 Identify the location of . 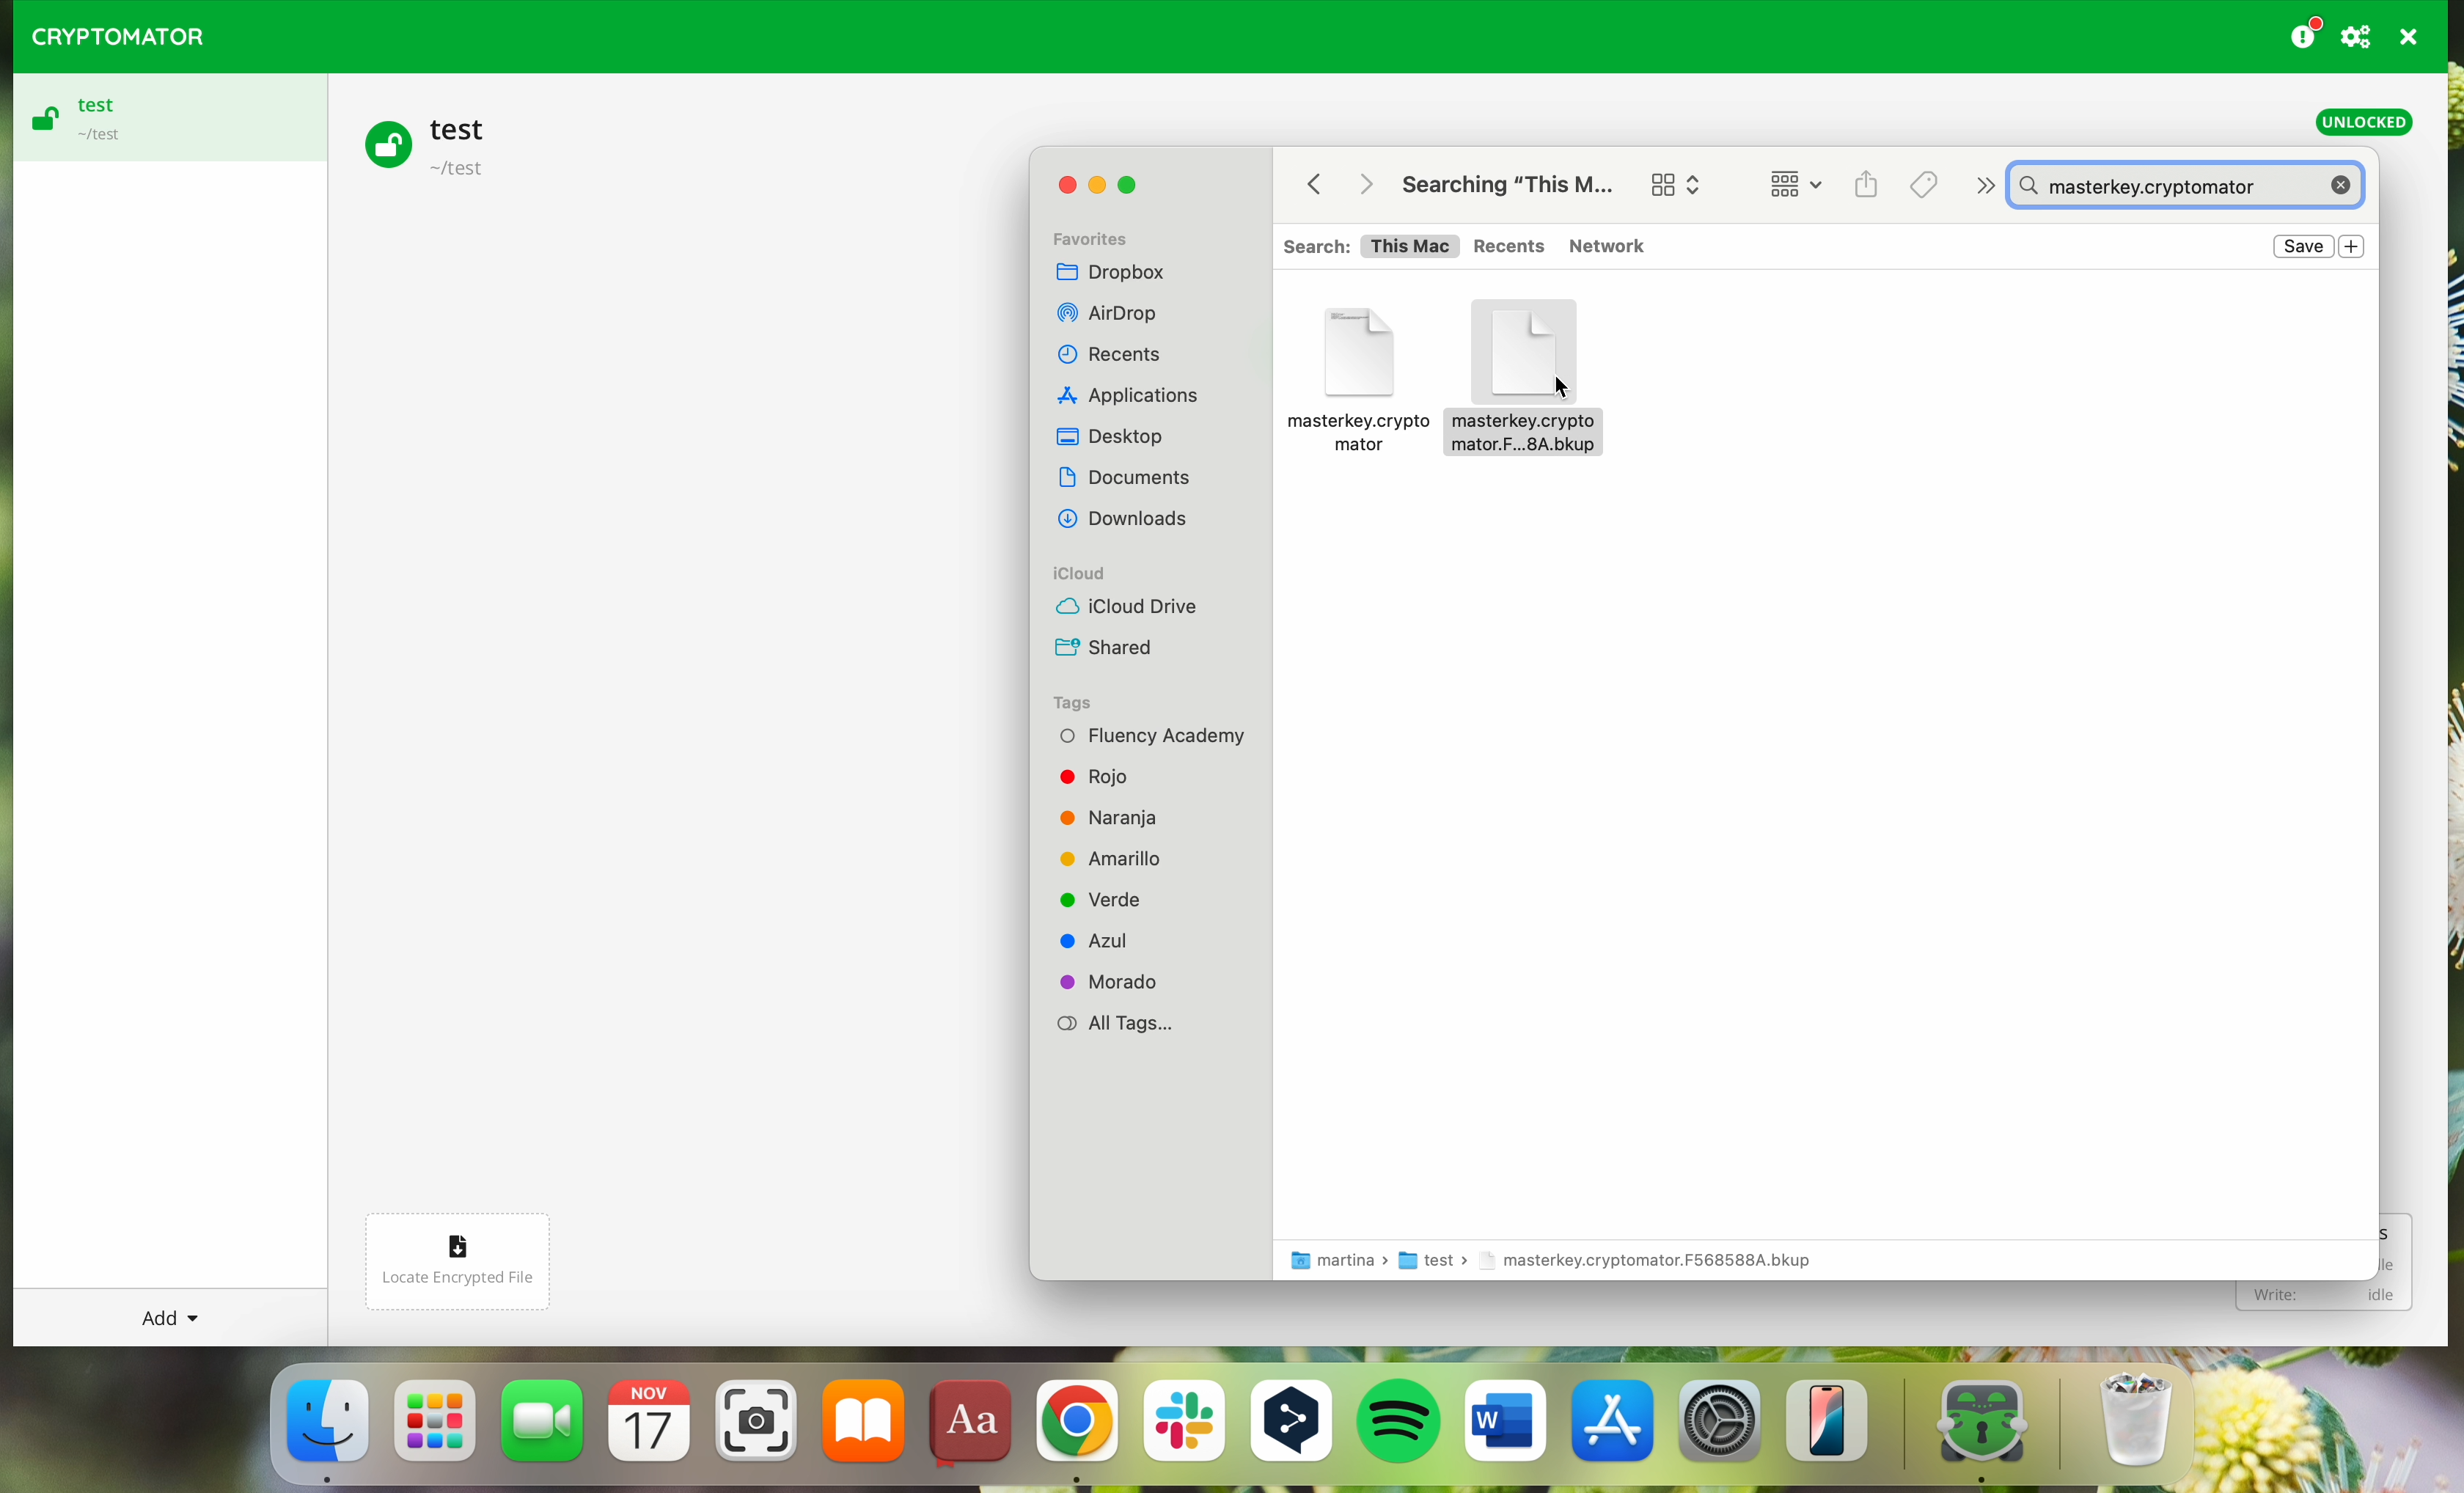
(1140, 397).